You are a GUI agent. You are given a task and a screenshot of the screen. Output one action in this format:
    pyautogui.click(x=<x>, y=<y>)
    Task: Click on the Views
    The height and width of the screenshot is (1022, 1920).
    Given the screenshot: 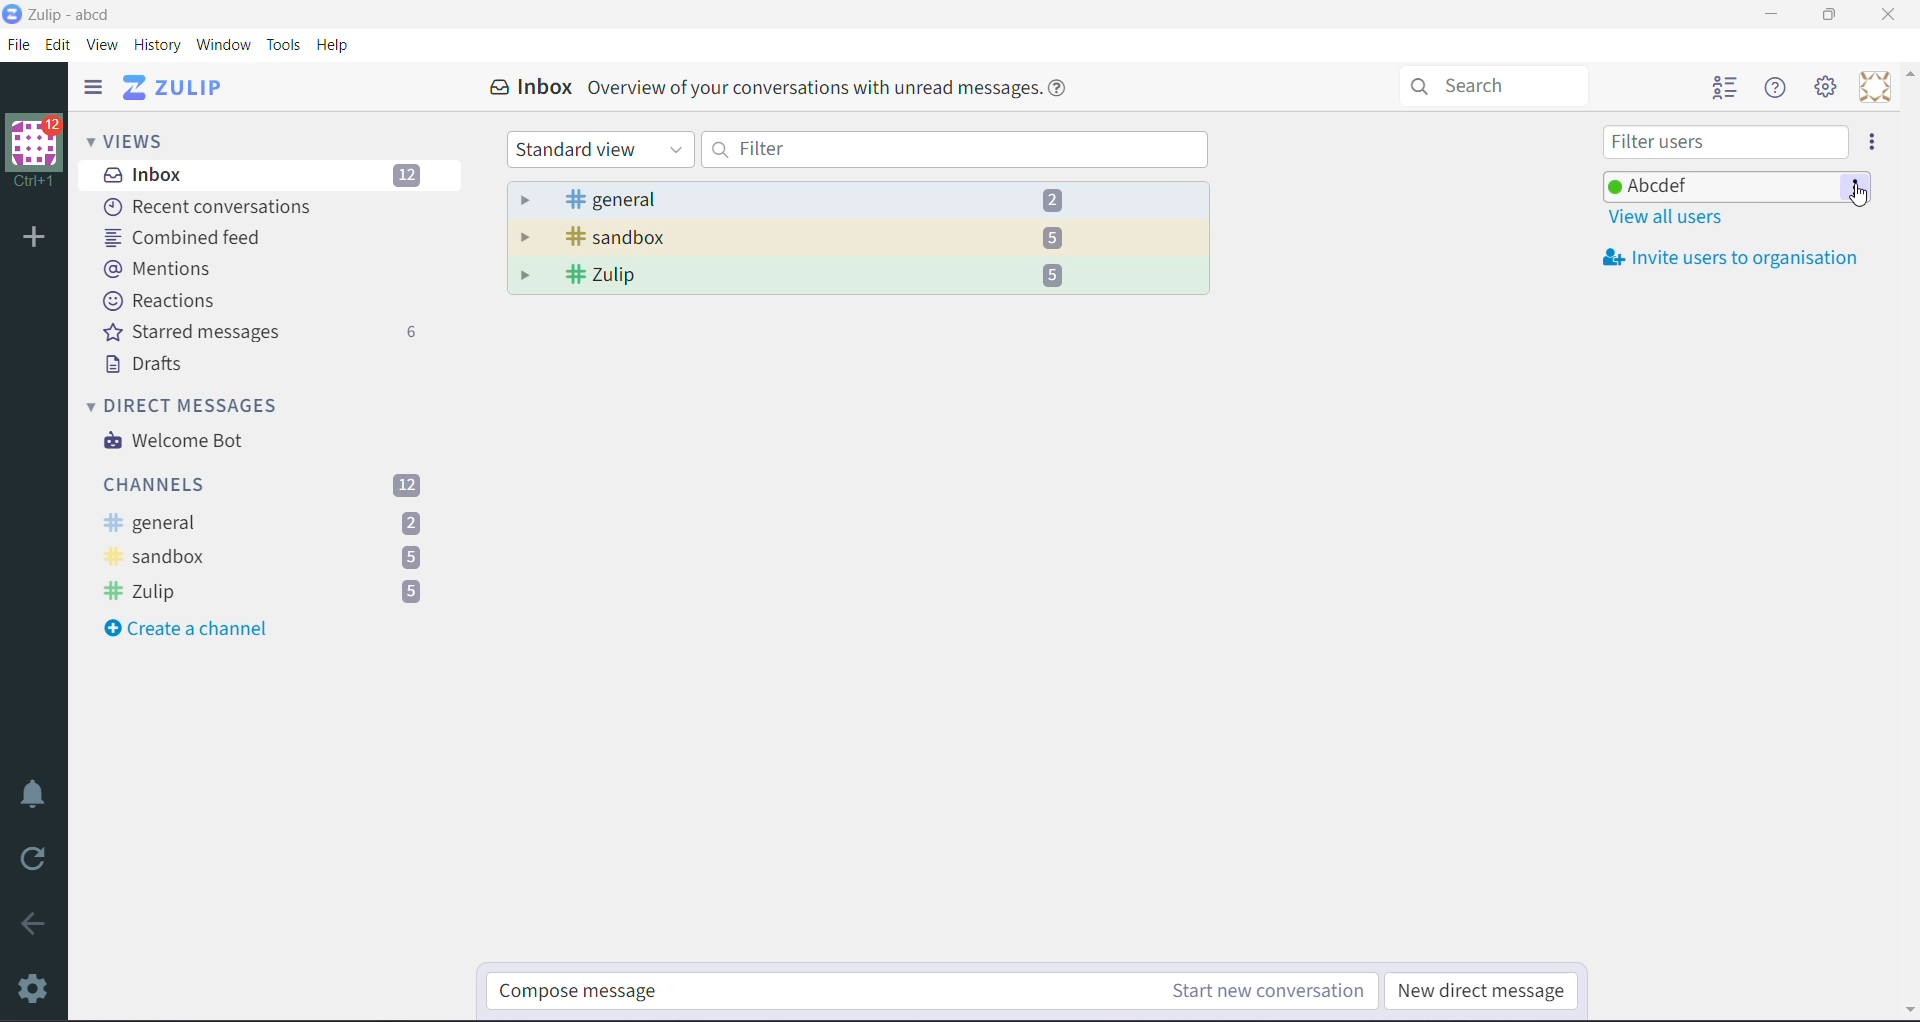 What is the action you would take?
    pyautogui.click(x=133, y=140)
    